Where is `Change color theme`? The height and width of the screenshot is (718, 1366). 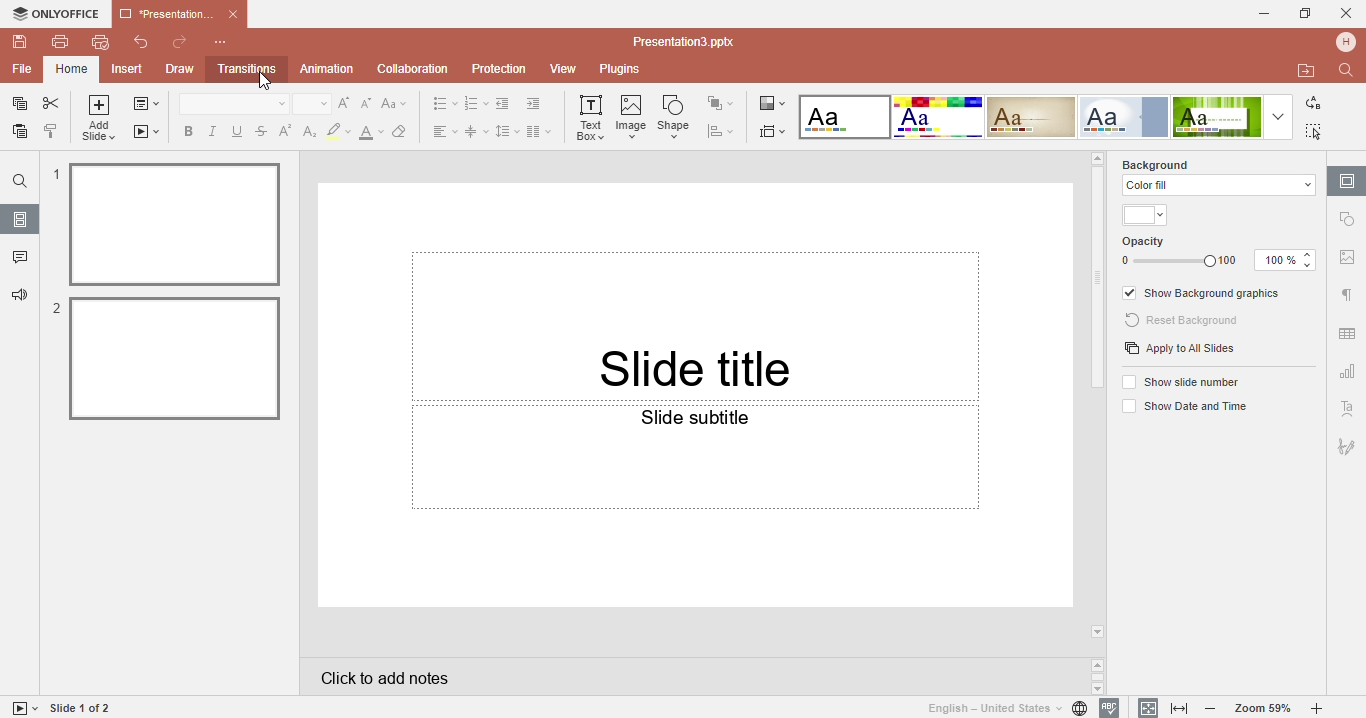
Change color theme is located at coordinates (771, 102).